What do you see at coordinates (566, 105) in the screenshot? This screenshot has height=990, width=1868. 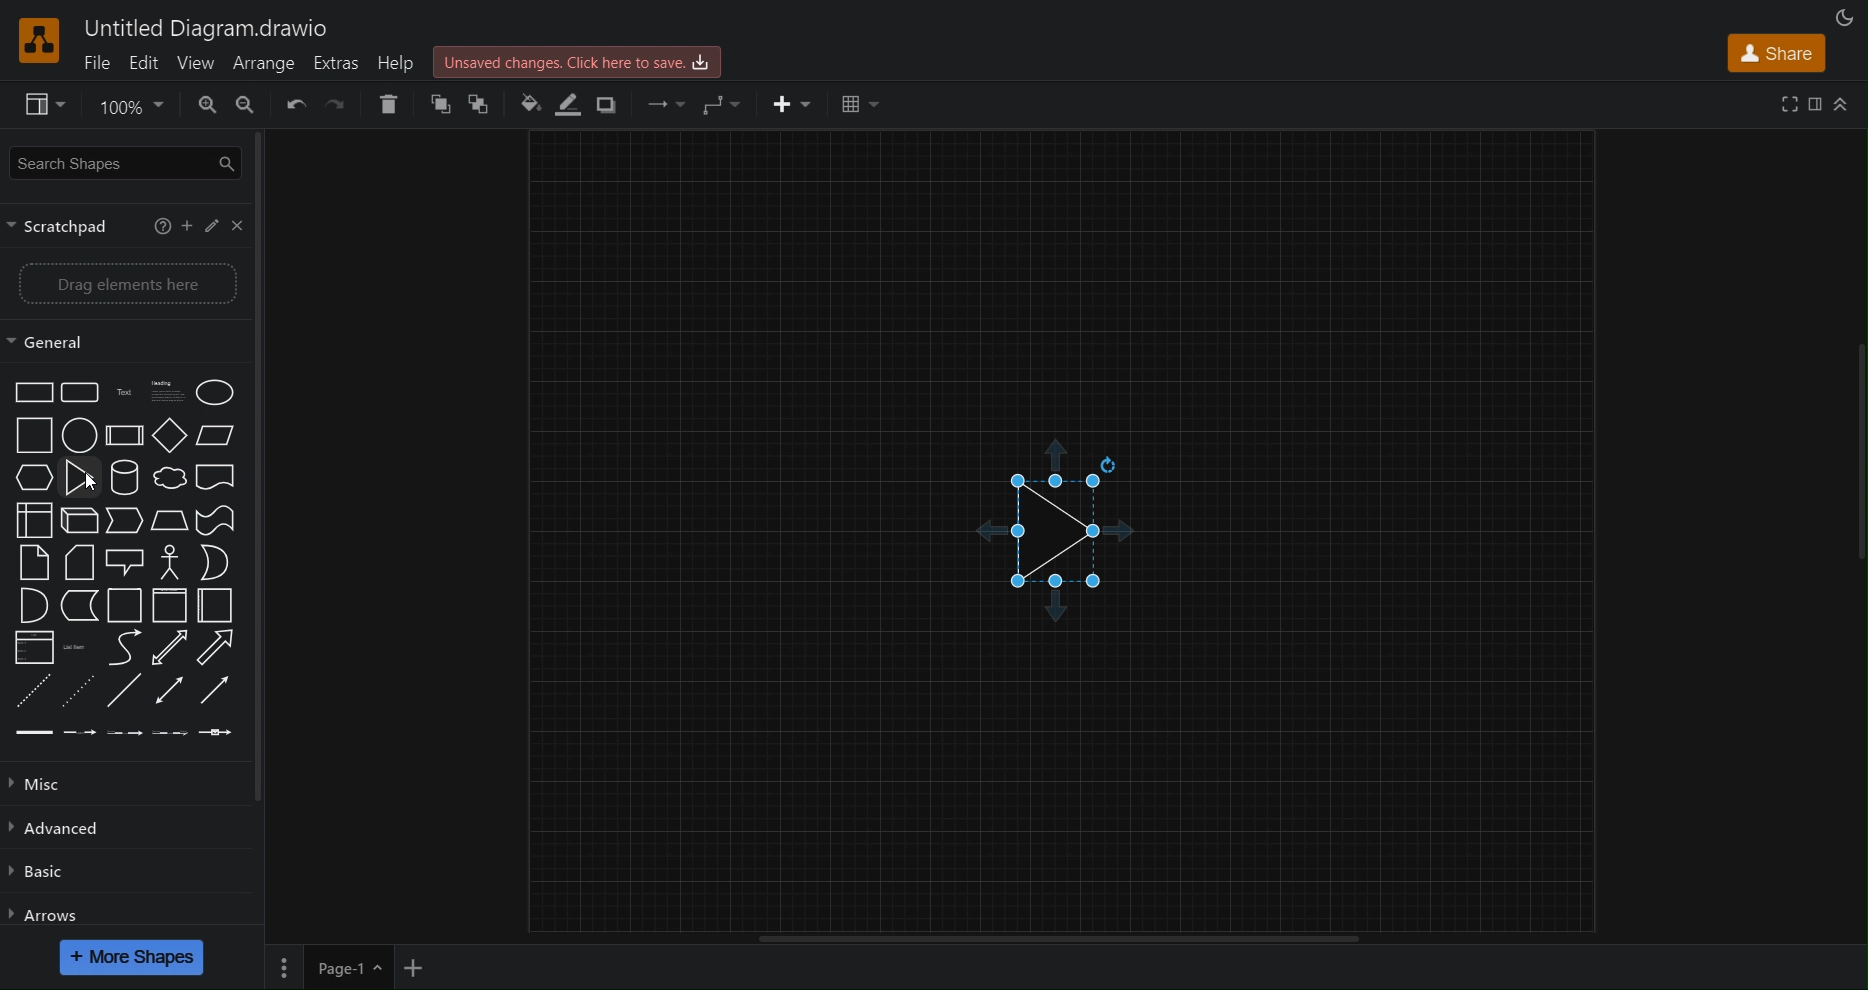 I see `Line Color` at bounding box center [566, 105].